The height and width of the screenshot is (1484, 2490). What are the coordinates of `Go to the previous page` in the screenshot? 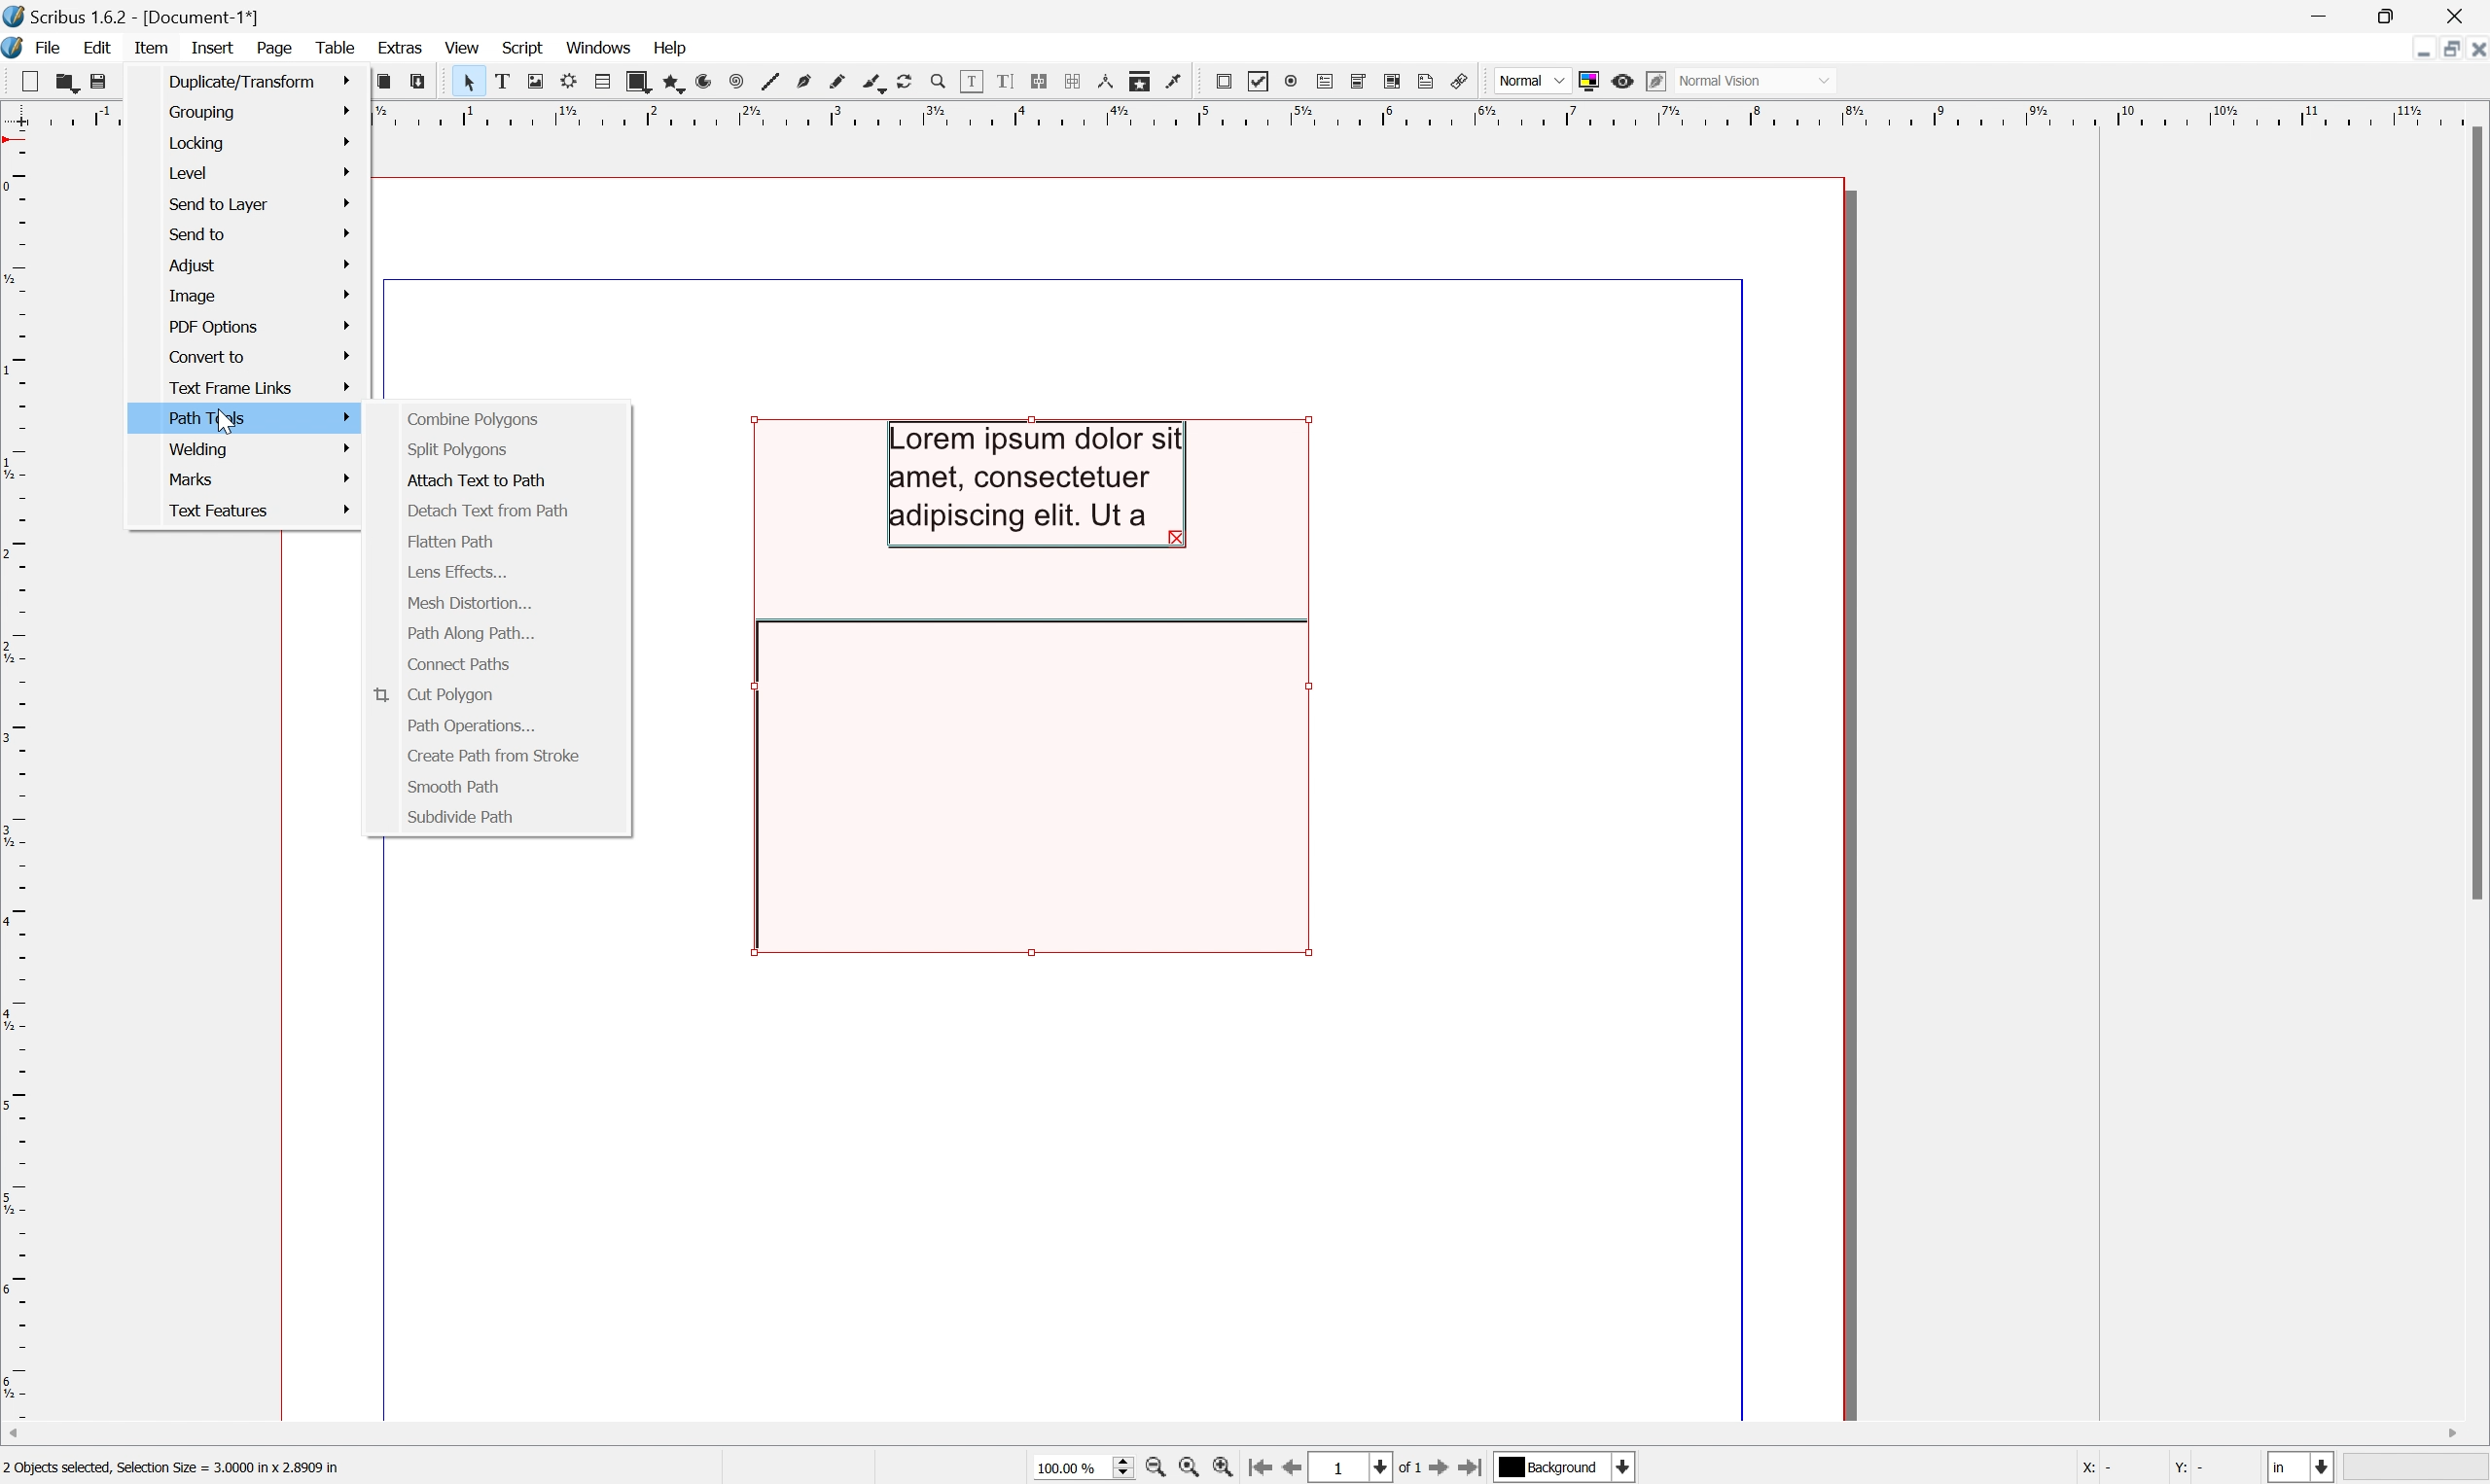 It's located at (1298, 1467).